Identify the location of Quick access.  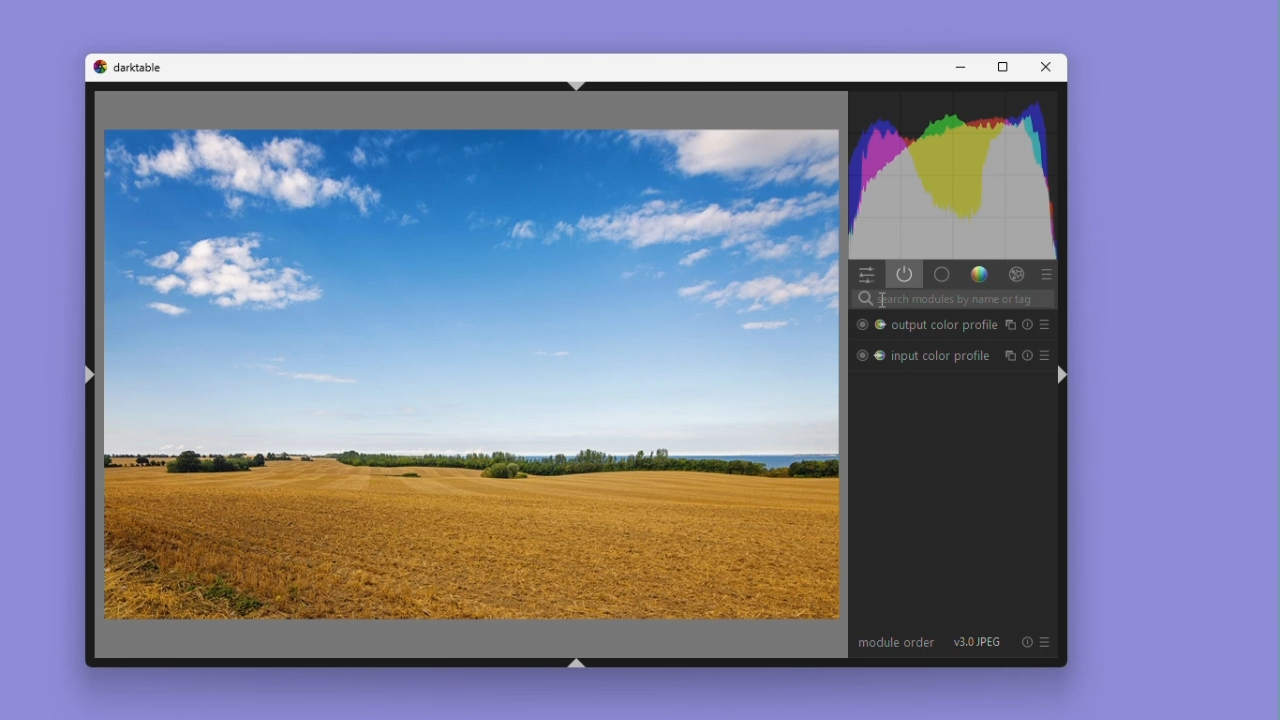
(867, 275).